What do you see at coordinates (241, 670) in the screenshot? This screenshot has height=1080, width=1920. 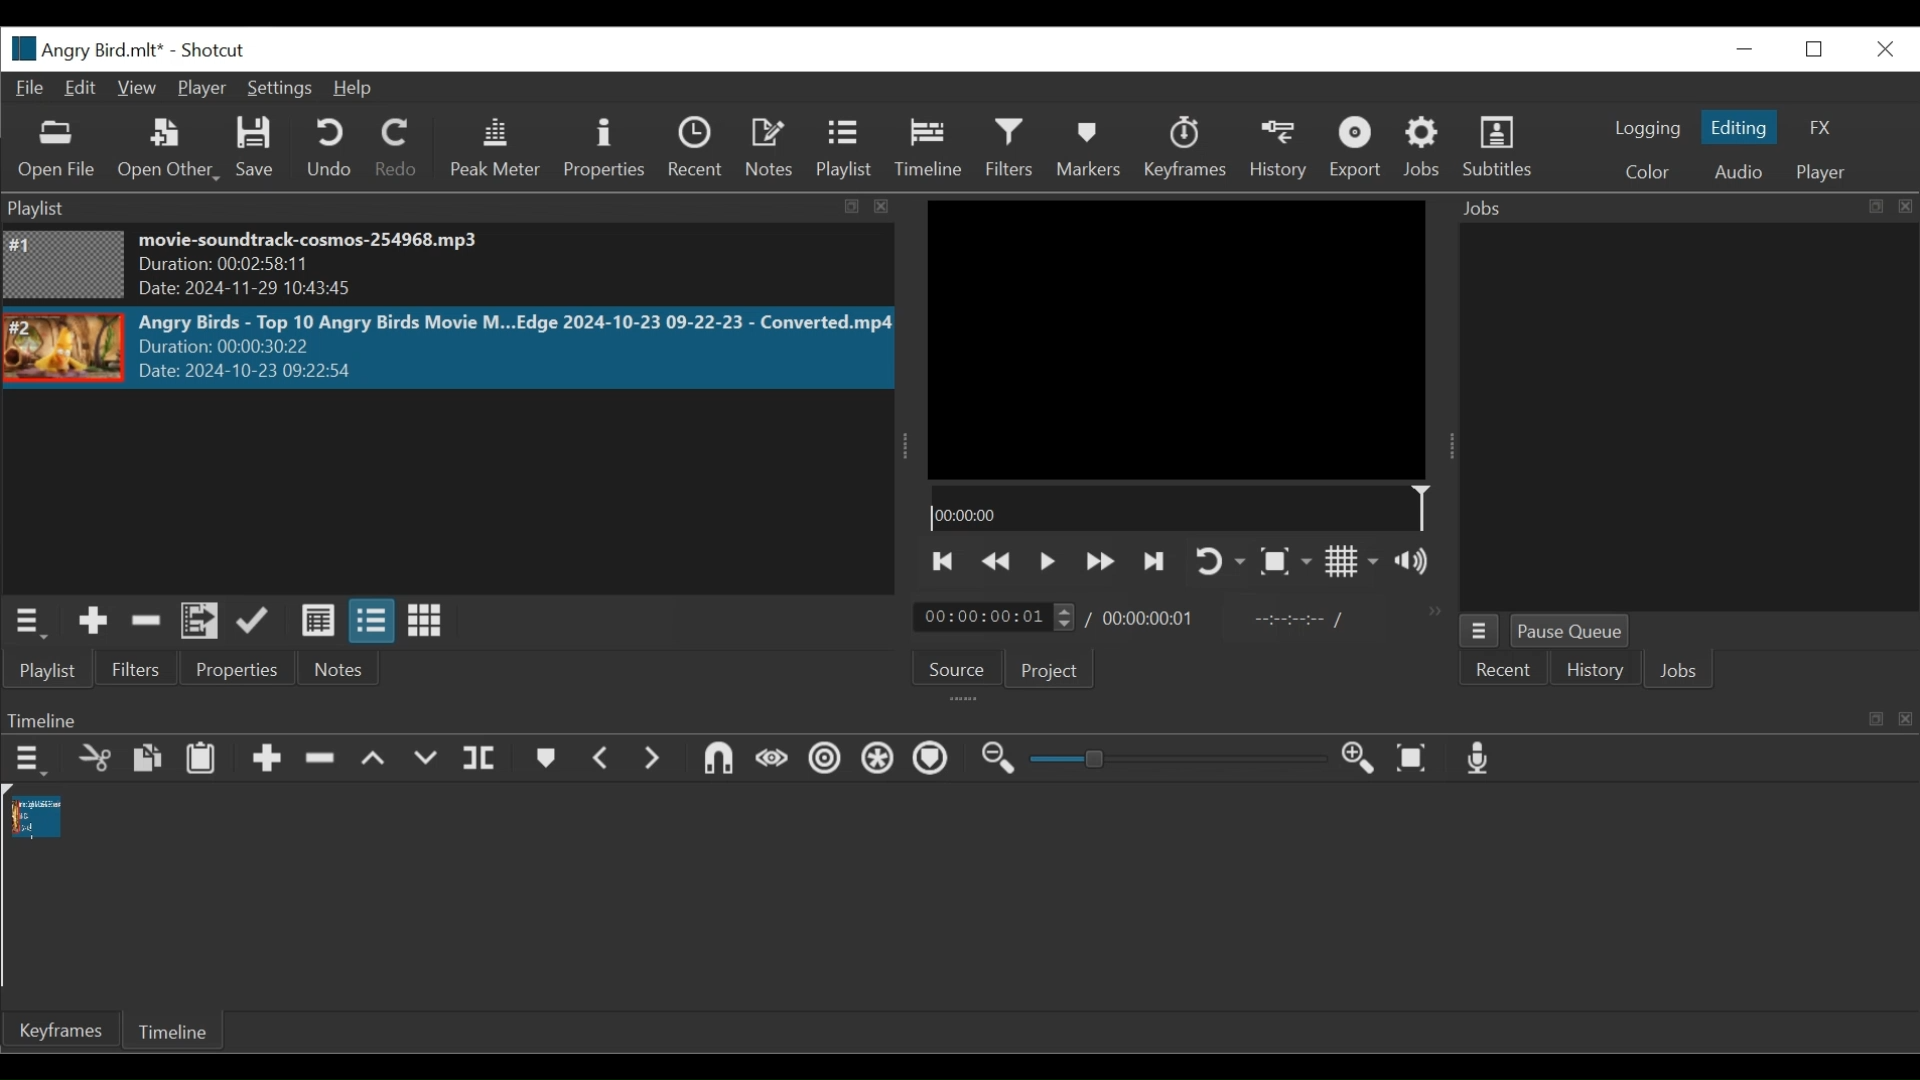 I see `Properties` at bounding box center [241, 670].